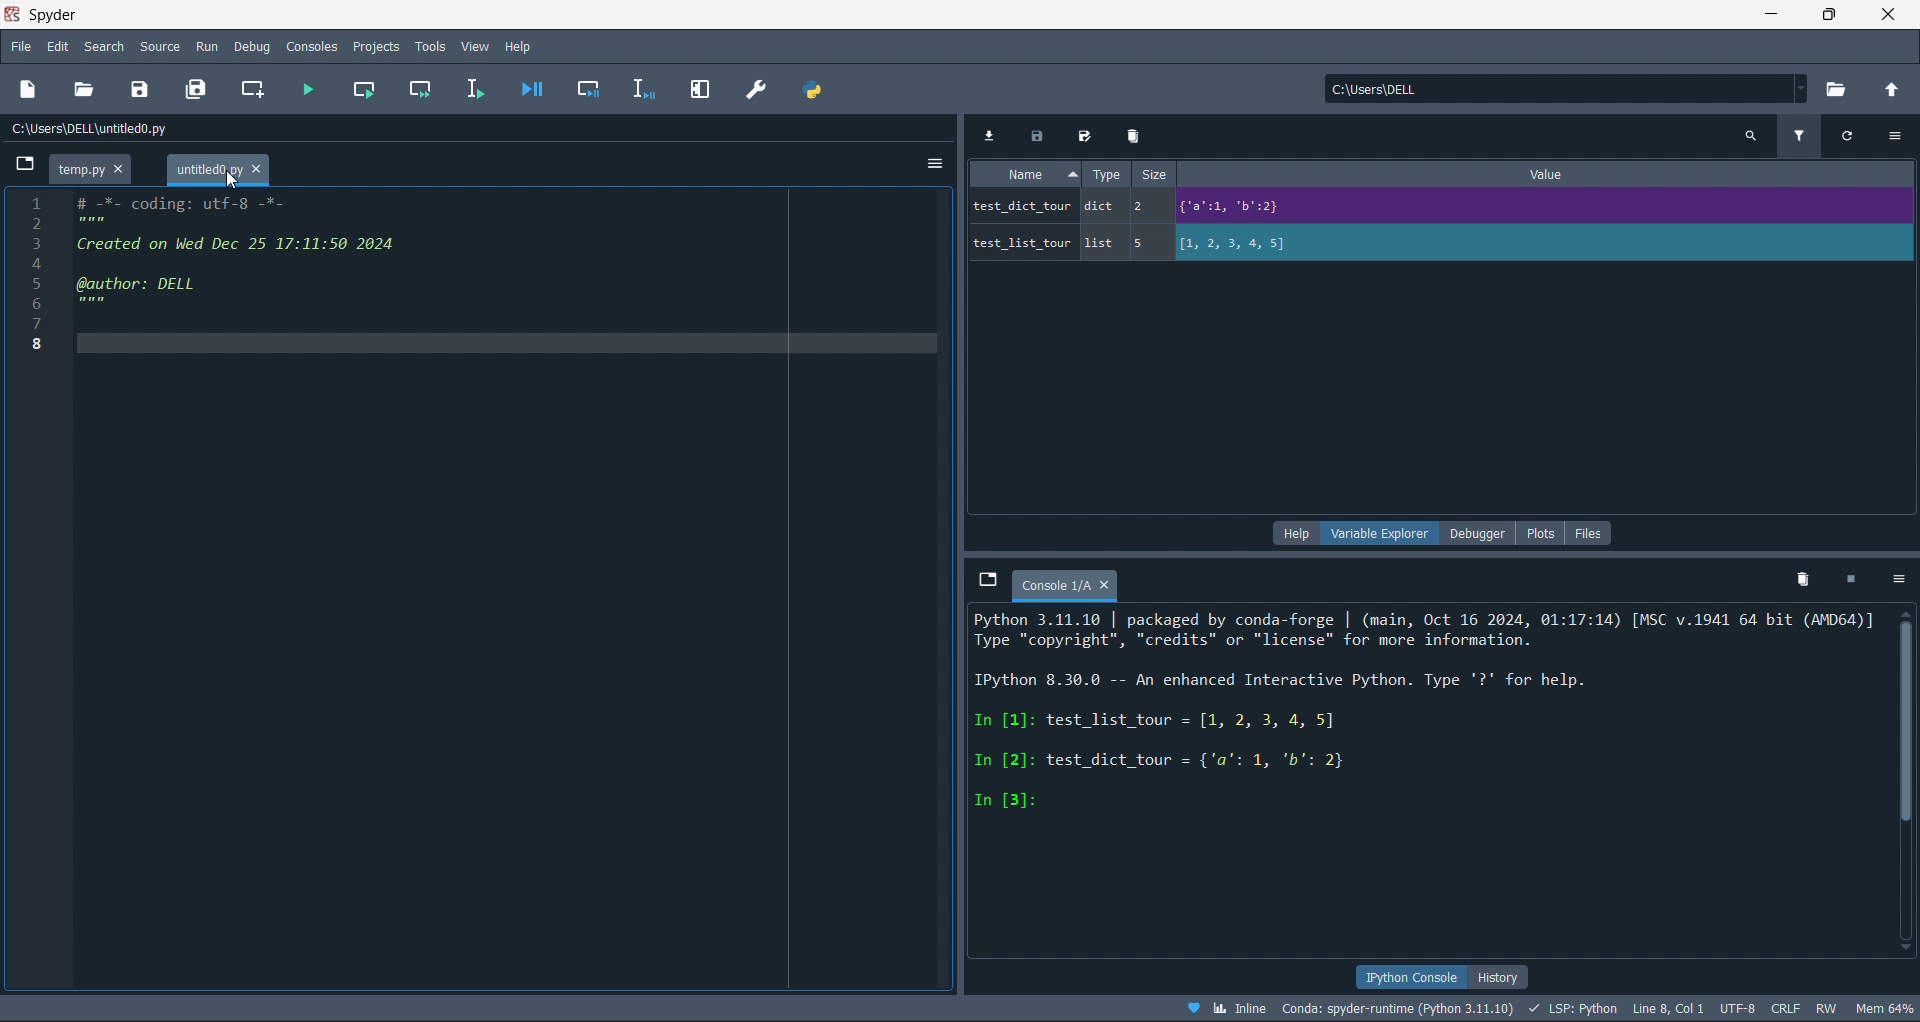 This screenshot has width=1920, height=1022. What do you see at coordinates (144, 87) in the screenshot?
I see `save` at bounding box center [144, 87].